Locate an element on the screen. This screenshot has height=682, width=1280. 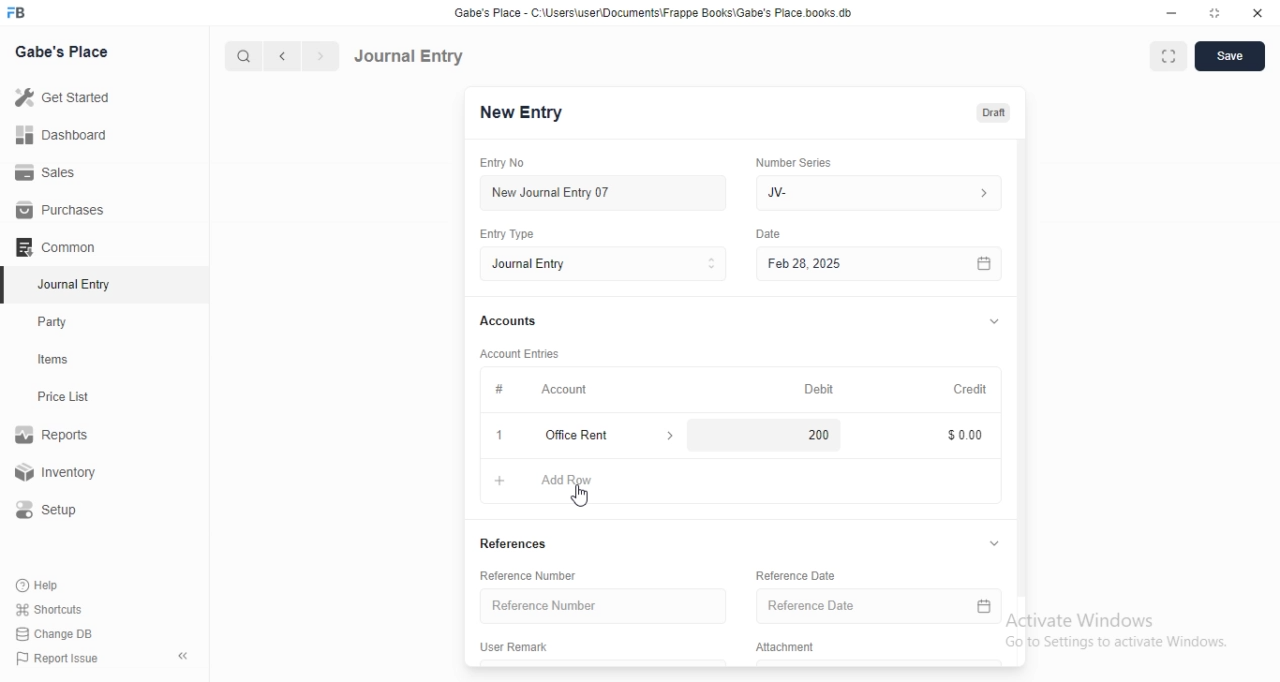
minimize is located at coordinates (1172, 13).